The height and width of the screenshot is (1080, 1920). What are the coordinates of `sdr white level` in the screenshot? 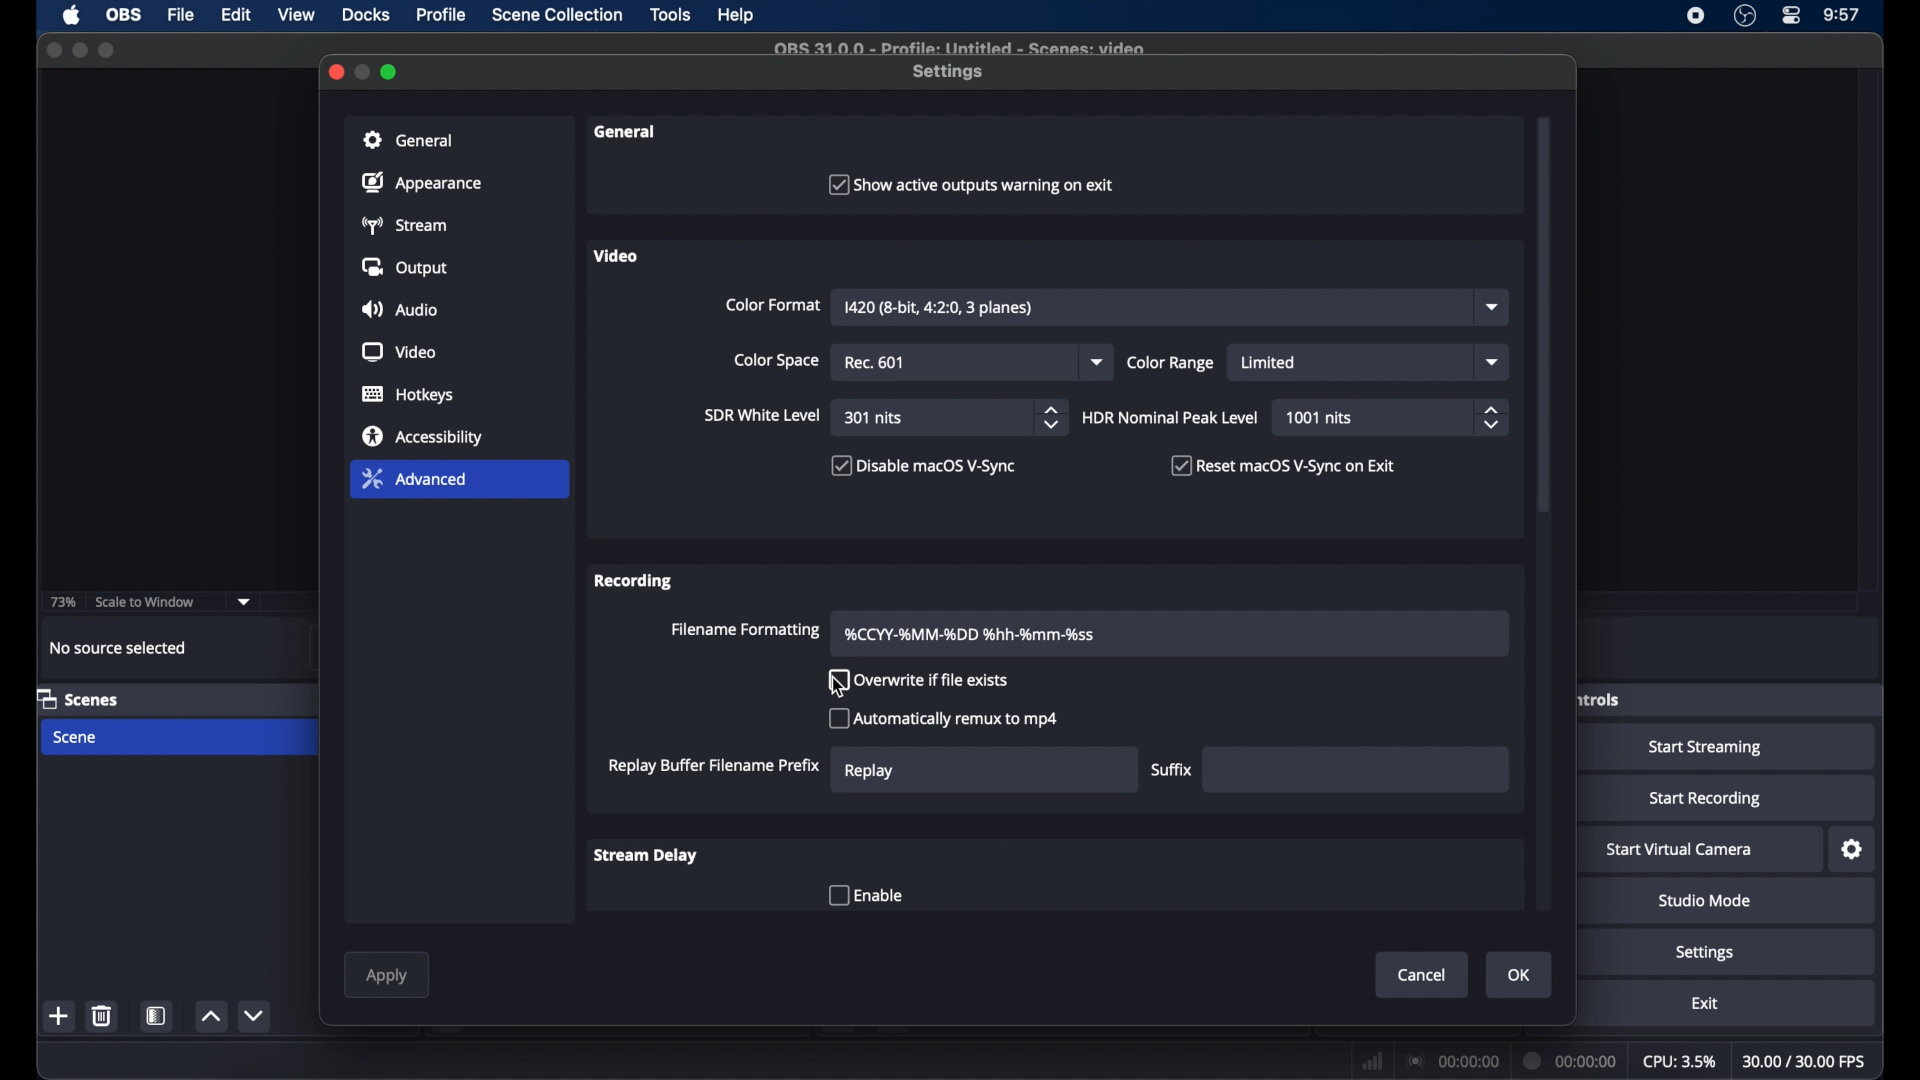 It's located at (763, 414).